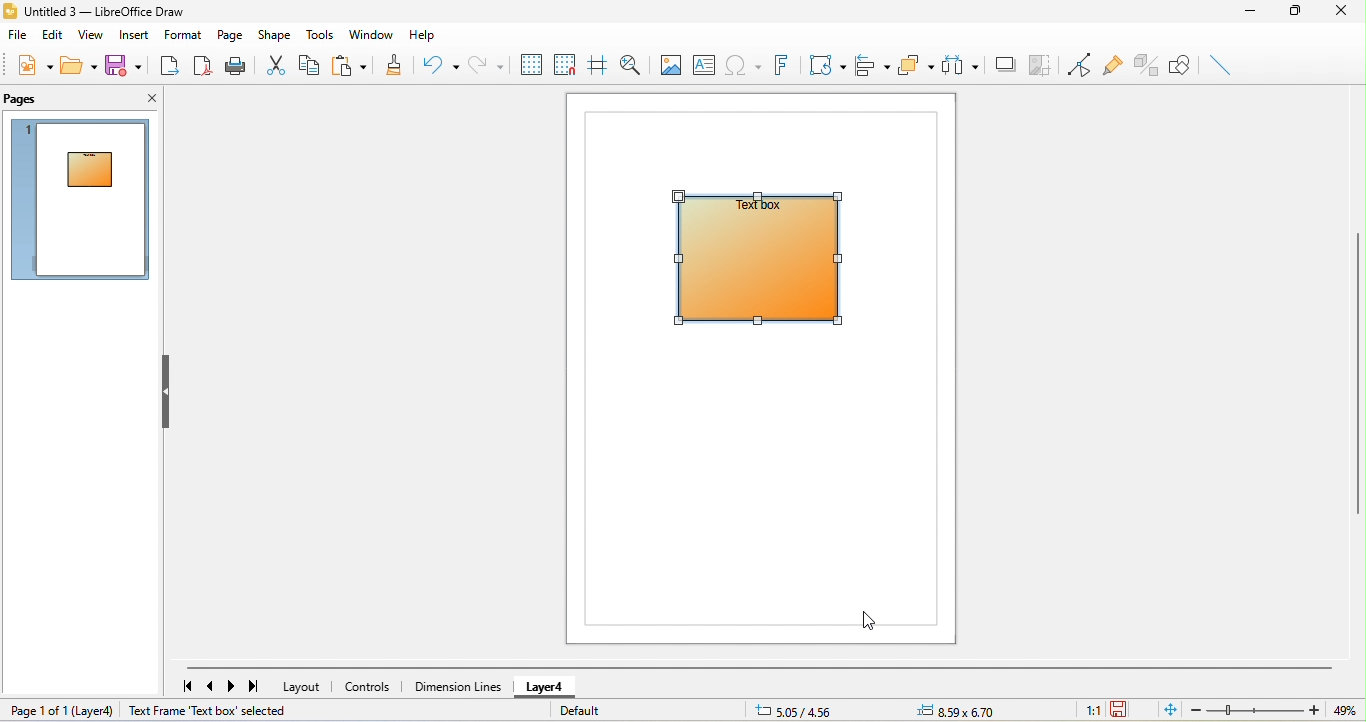 The image size is (1366, 722). Describe the element at coordinates (146, 101) in the screenshot. I see `close` at that location.